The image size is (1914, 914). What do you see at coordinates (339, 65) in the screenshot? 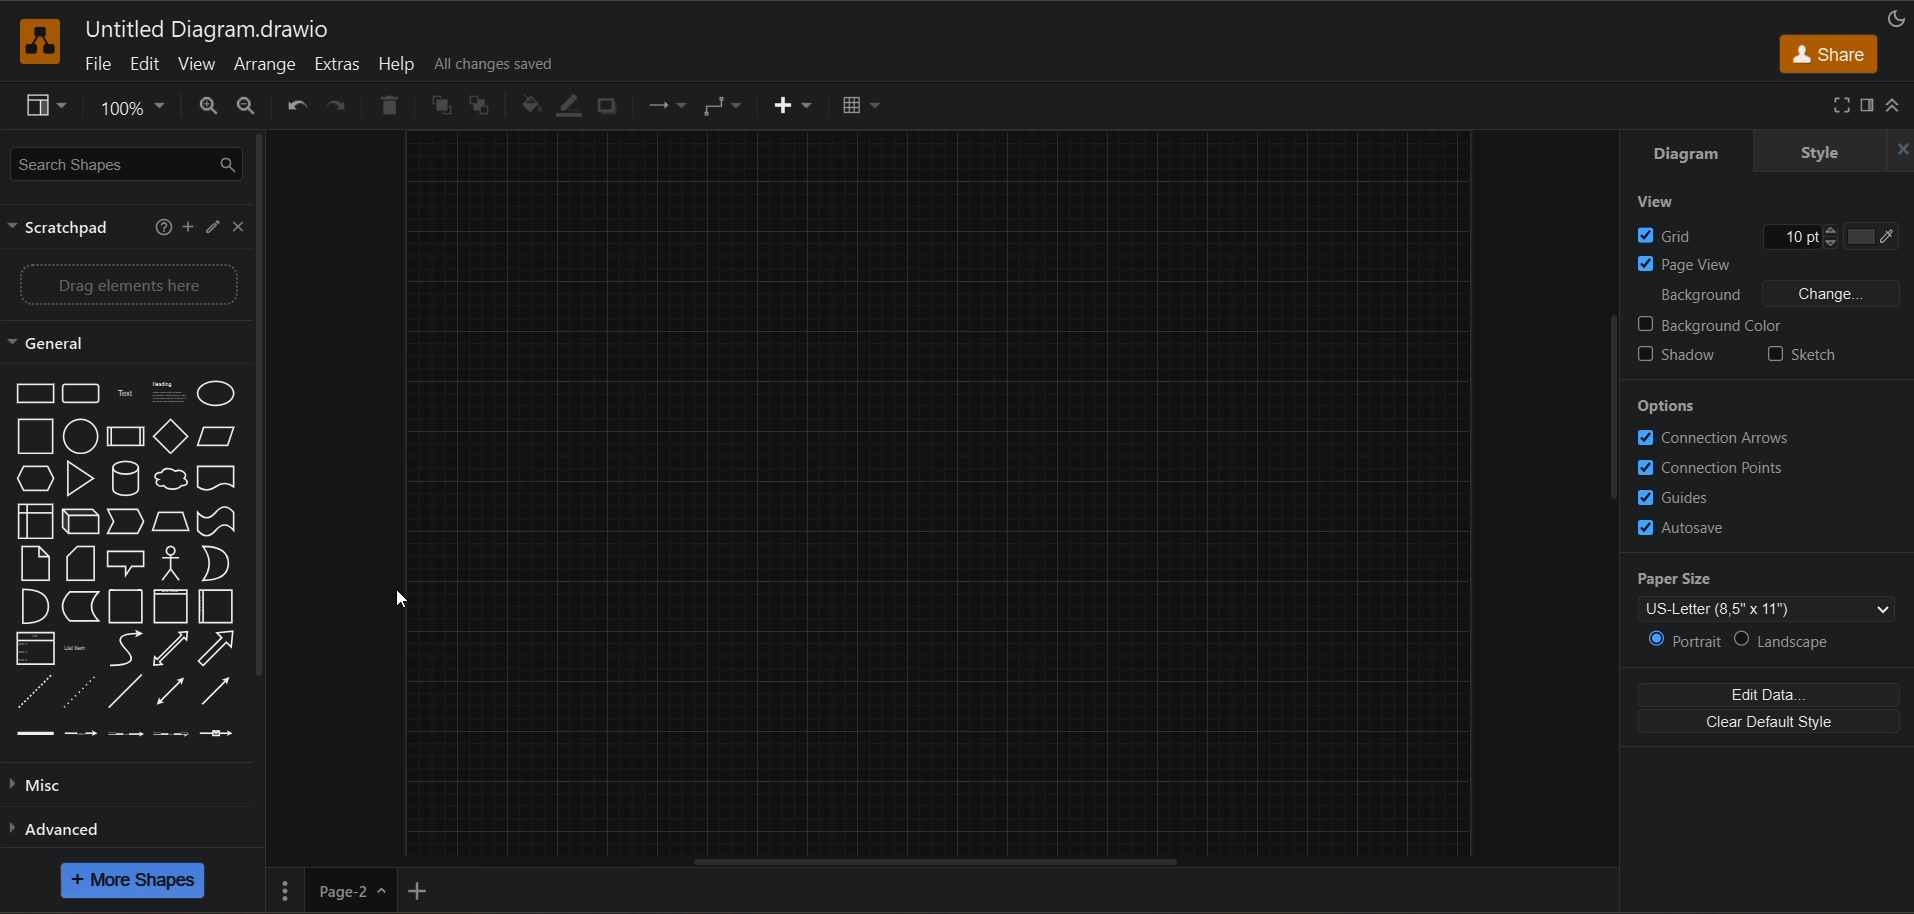
I see `extras` at bounding box center [339, 65].